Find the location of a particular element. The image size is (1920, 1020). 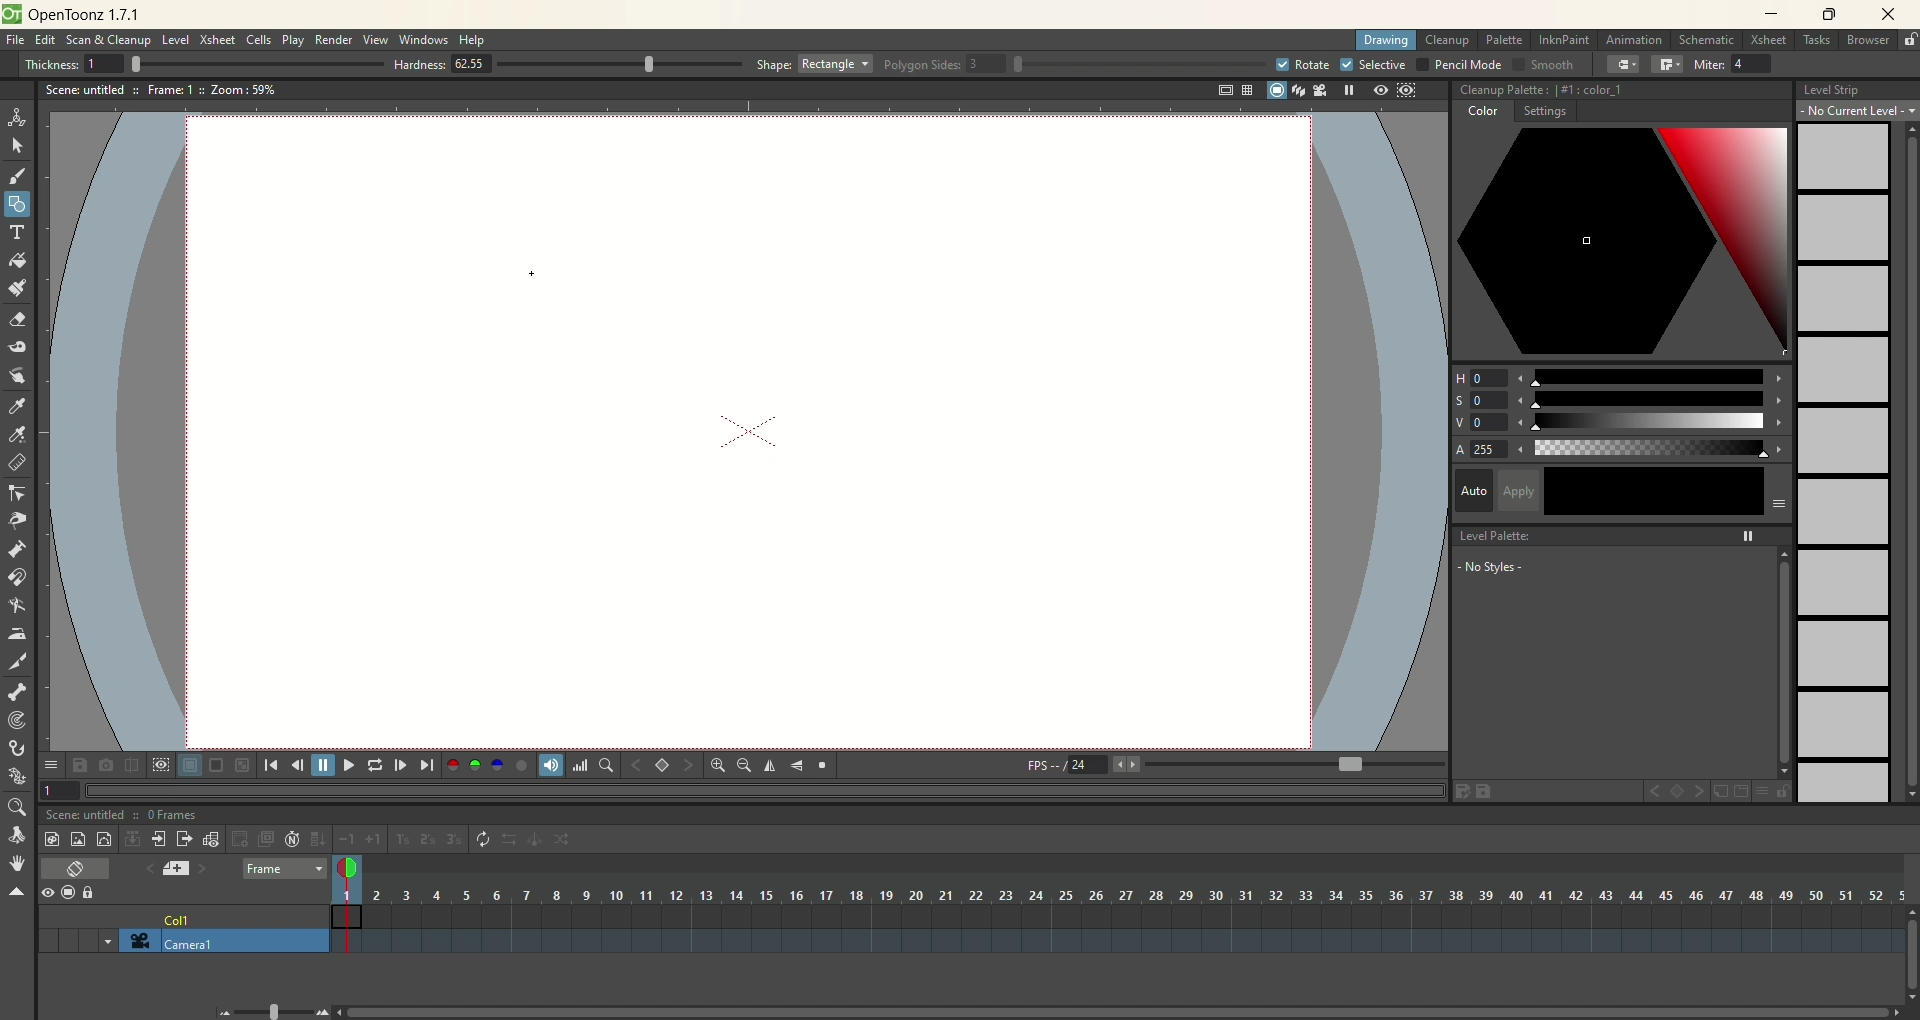

set key is located at coordinates (661, 764).